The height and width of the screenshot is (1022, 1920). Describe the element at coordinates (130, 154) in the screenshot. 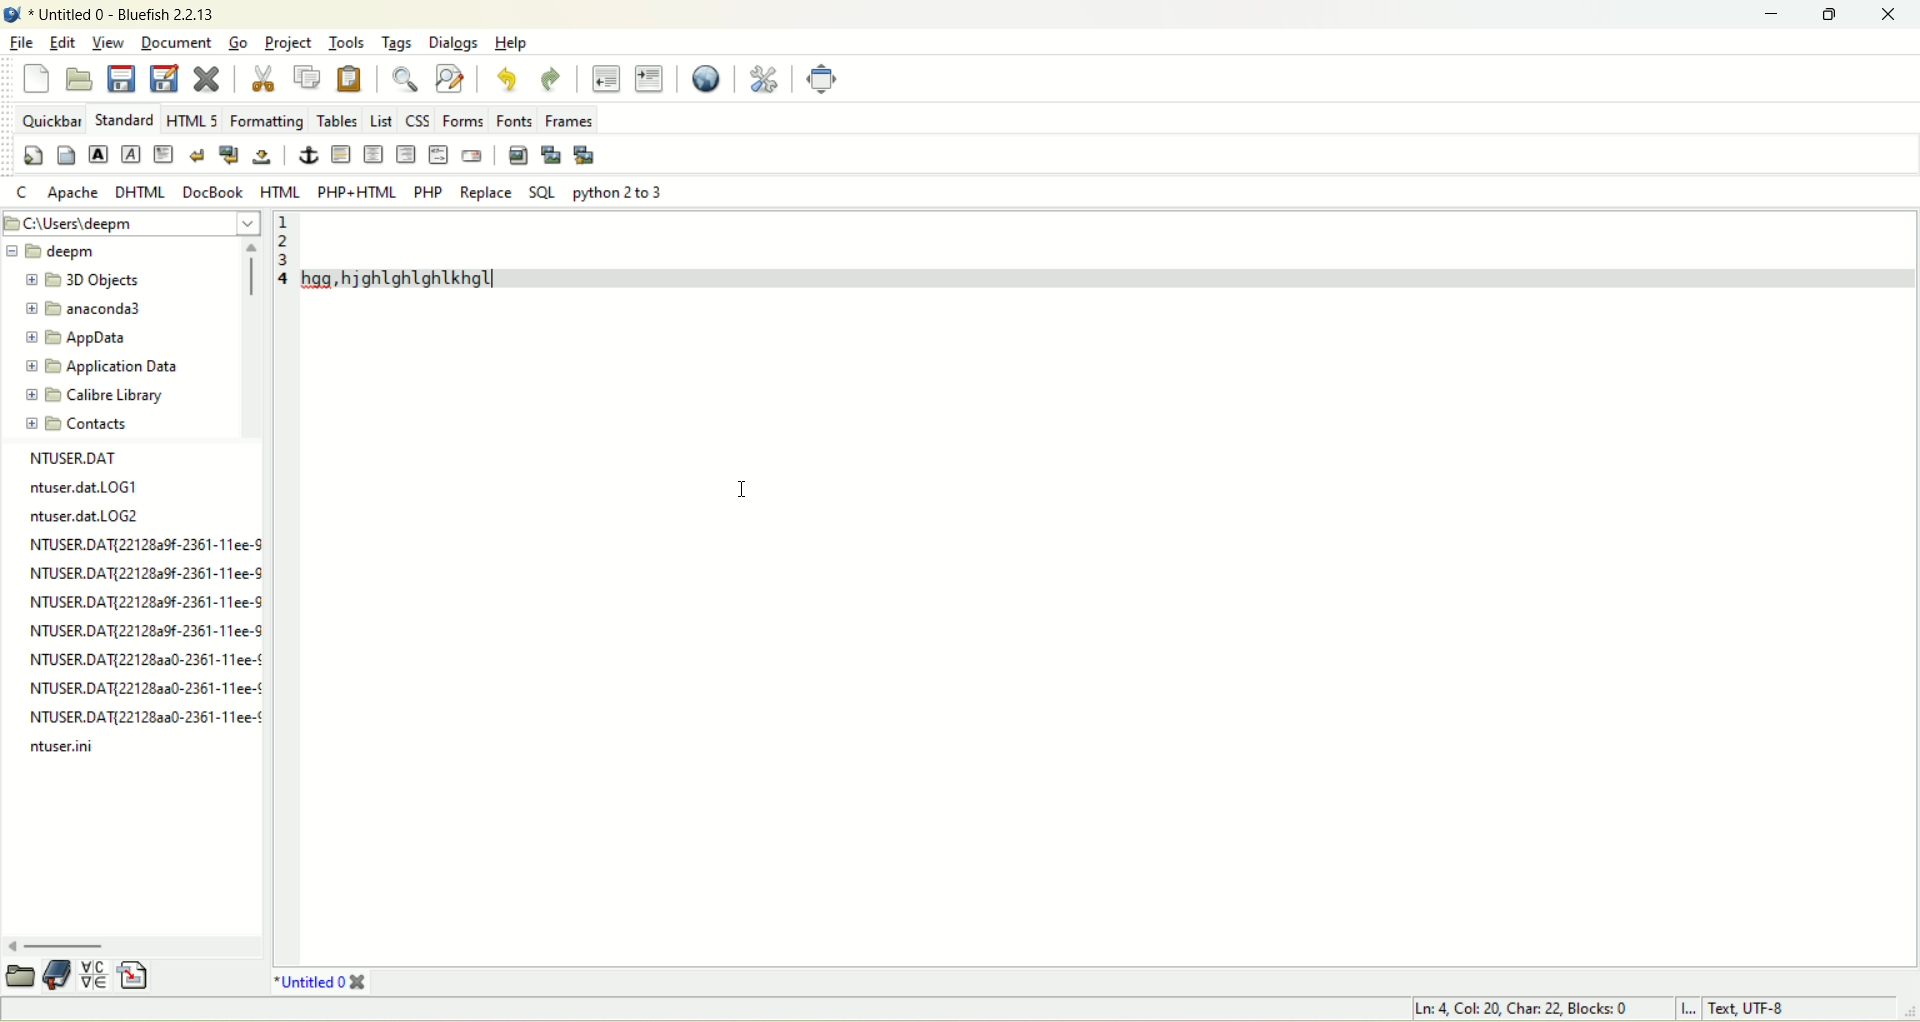

I see `emphasis` at that location.